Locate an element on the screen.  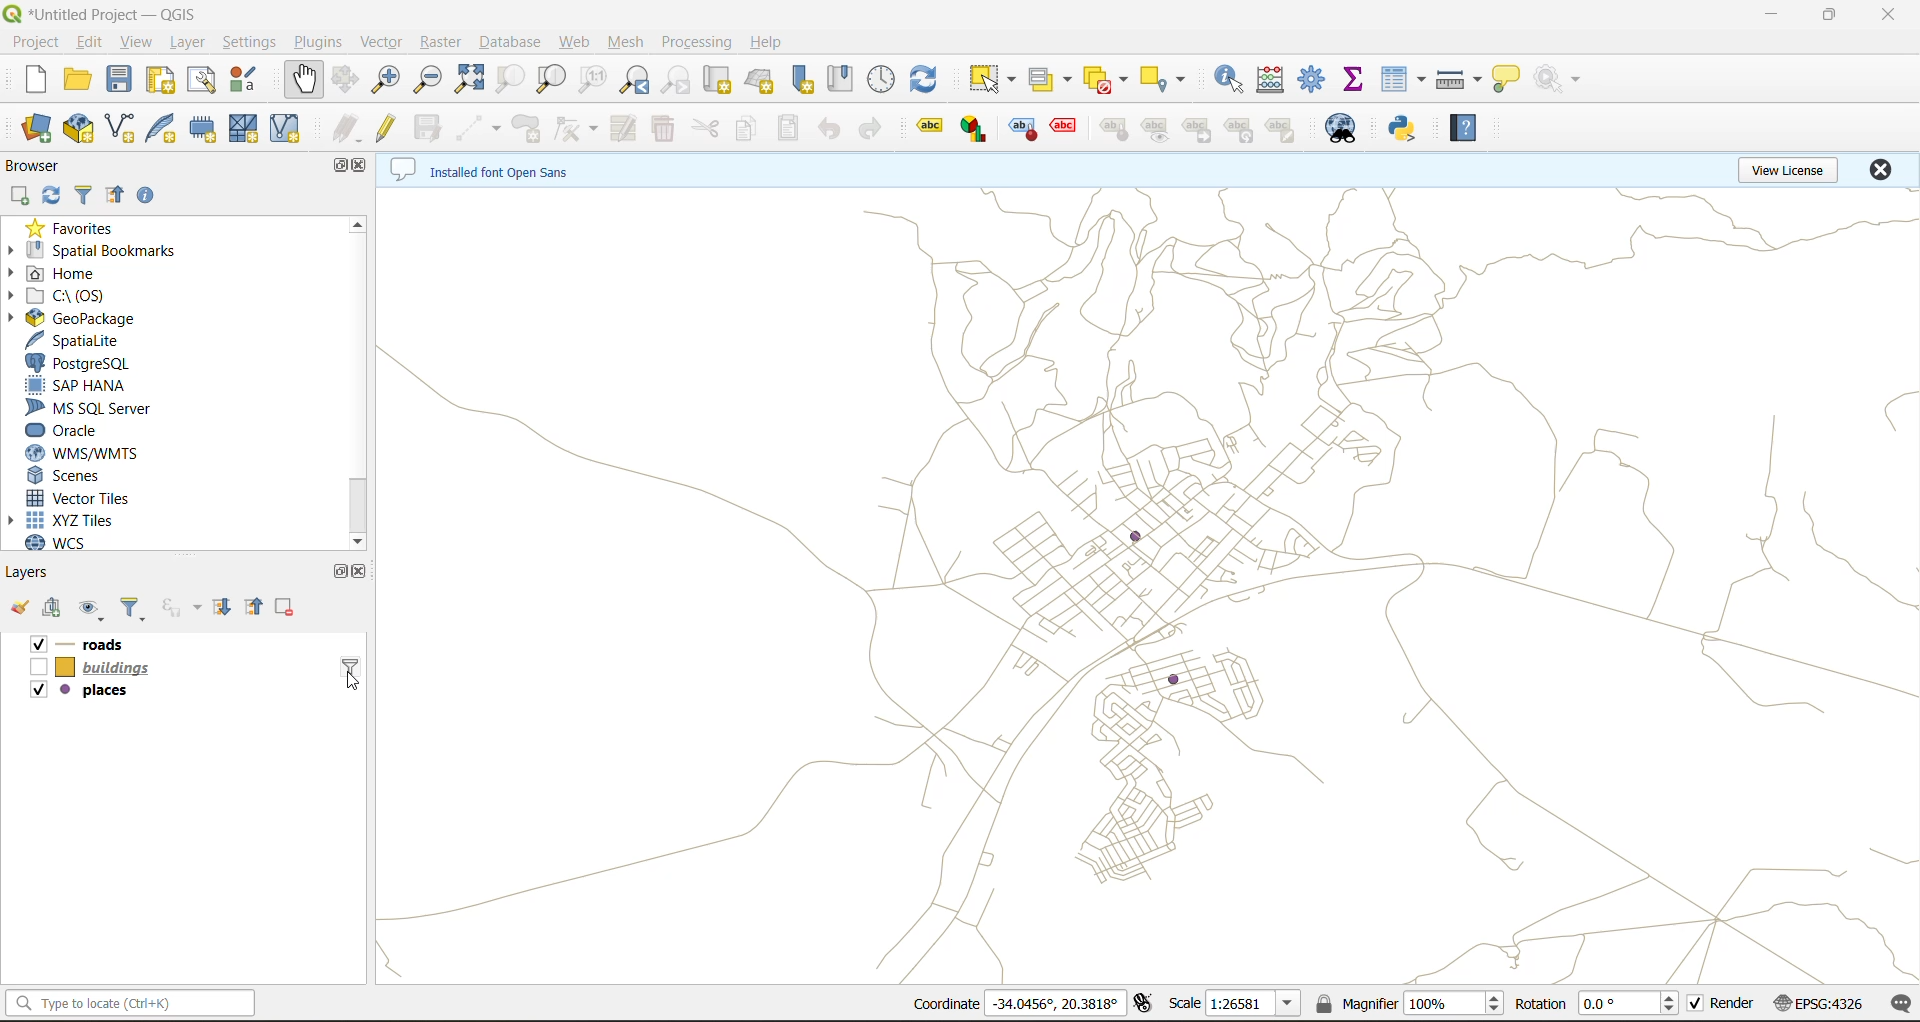
settings is located at coordinates (250, 45).